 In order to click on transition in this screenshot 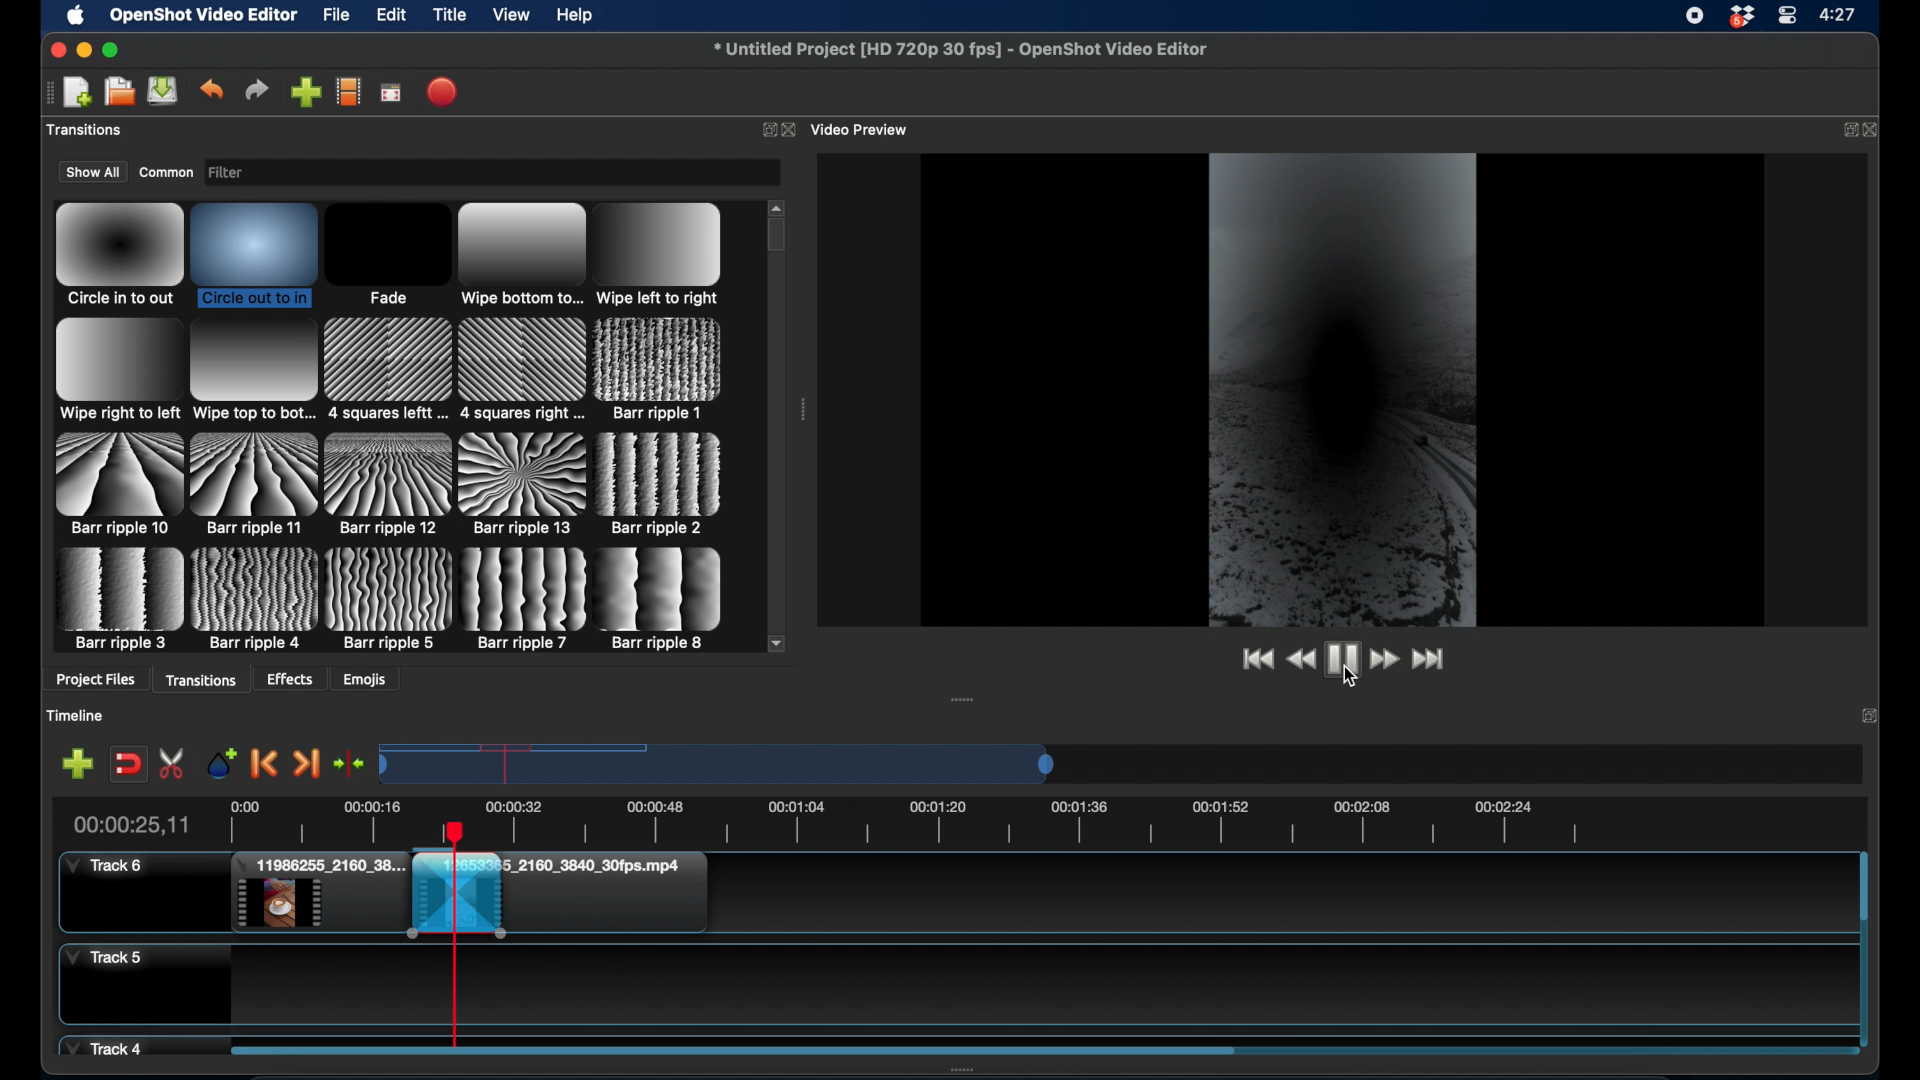, I will do `click(389, 598)`.